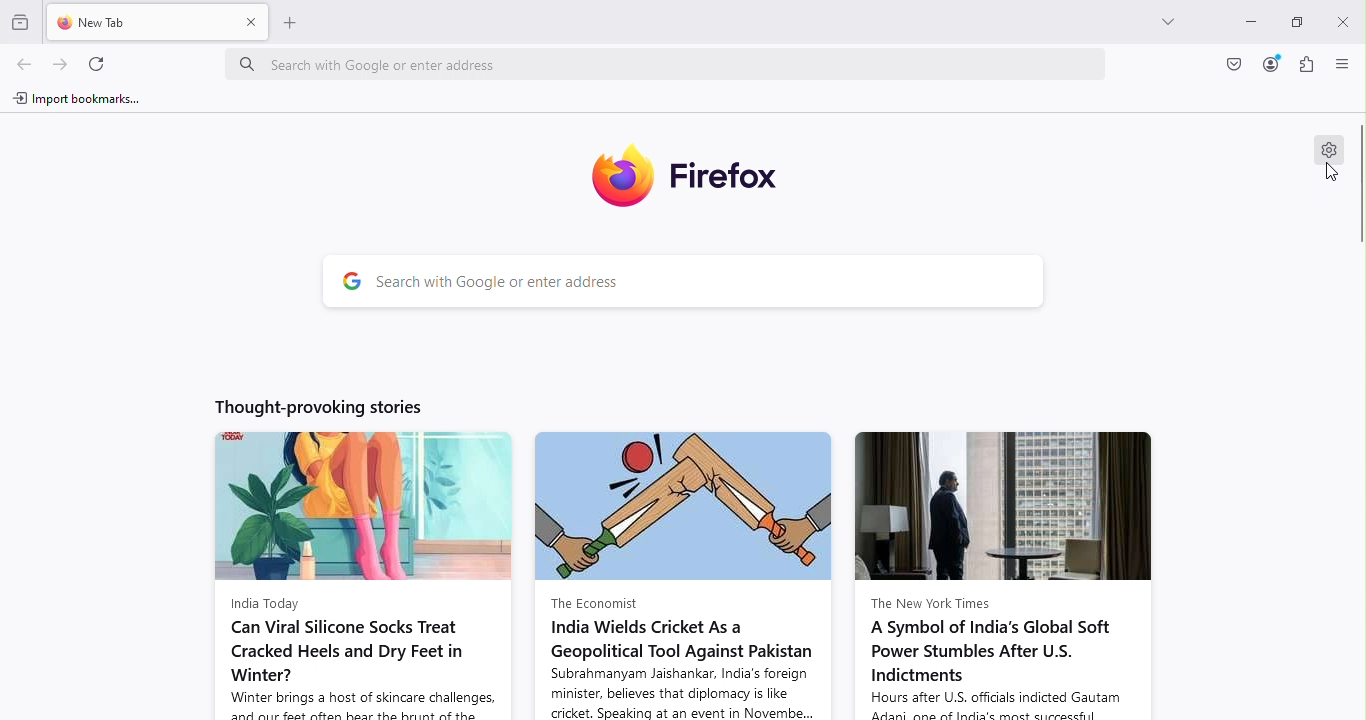  What do you see at coordinates (353, 282) in the screenshot?
I see `google logo` at bounding box center [353, 282].